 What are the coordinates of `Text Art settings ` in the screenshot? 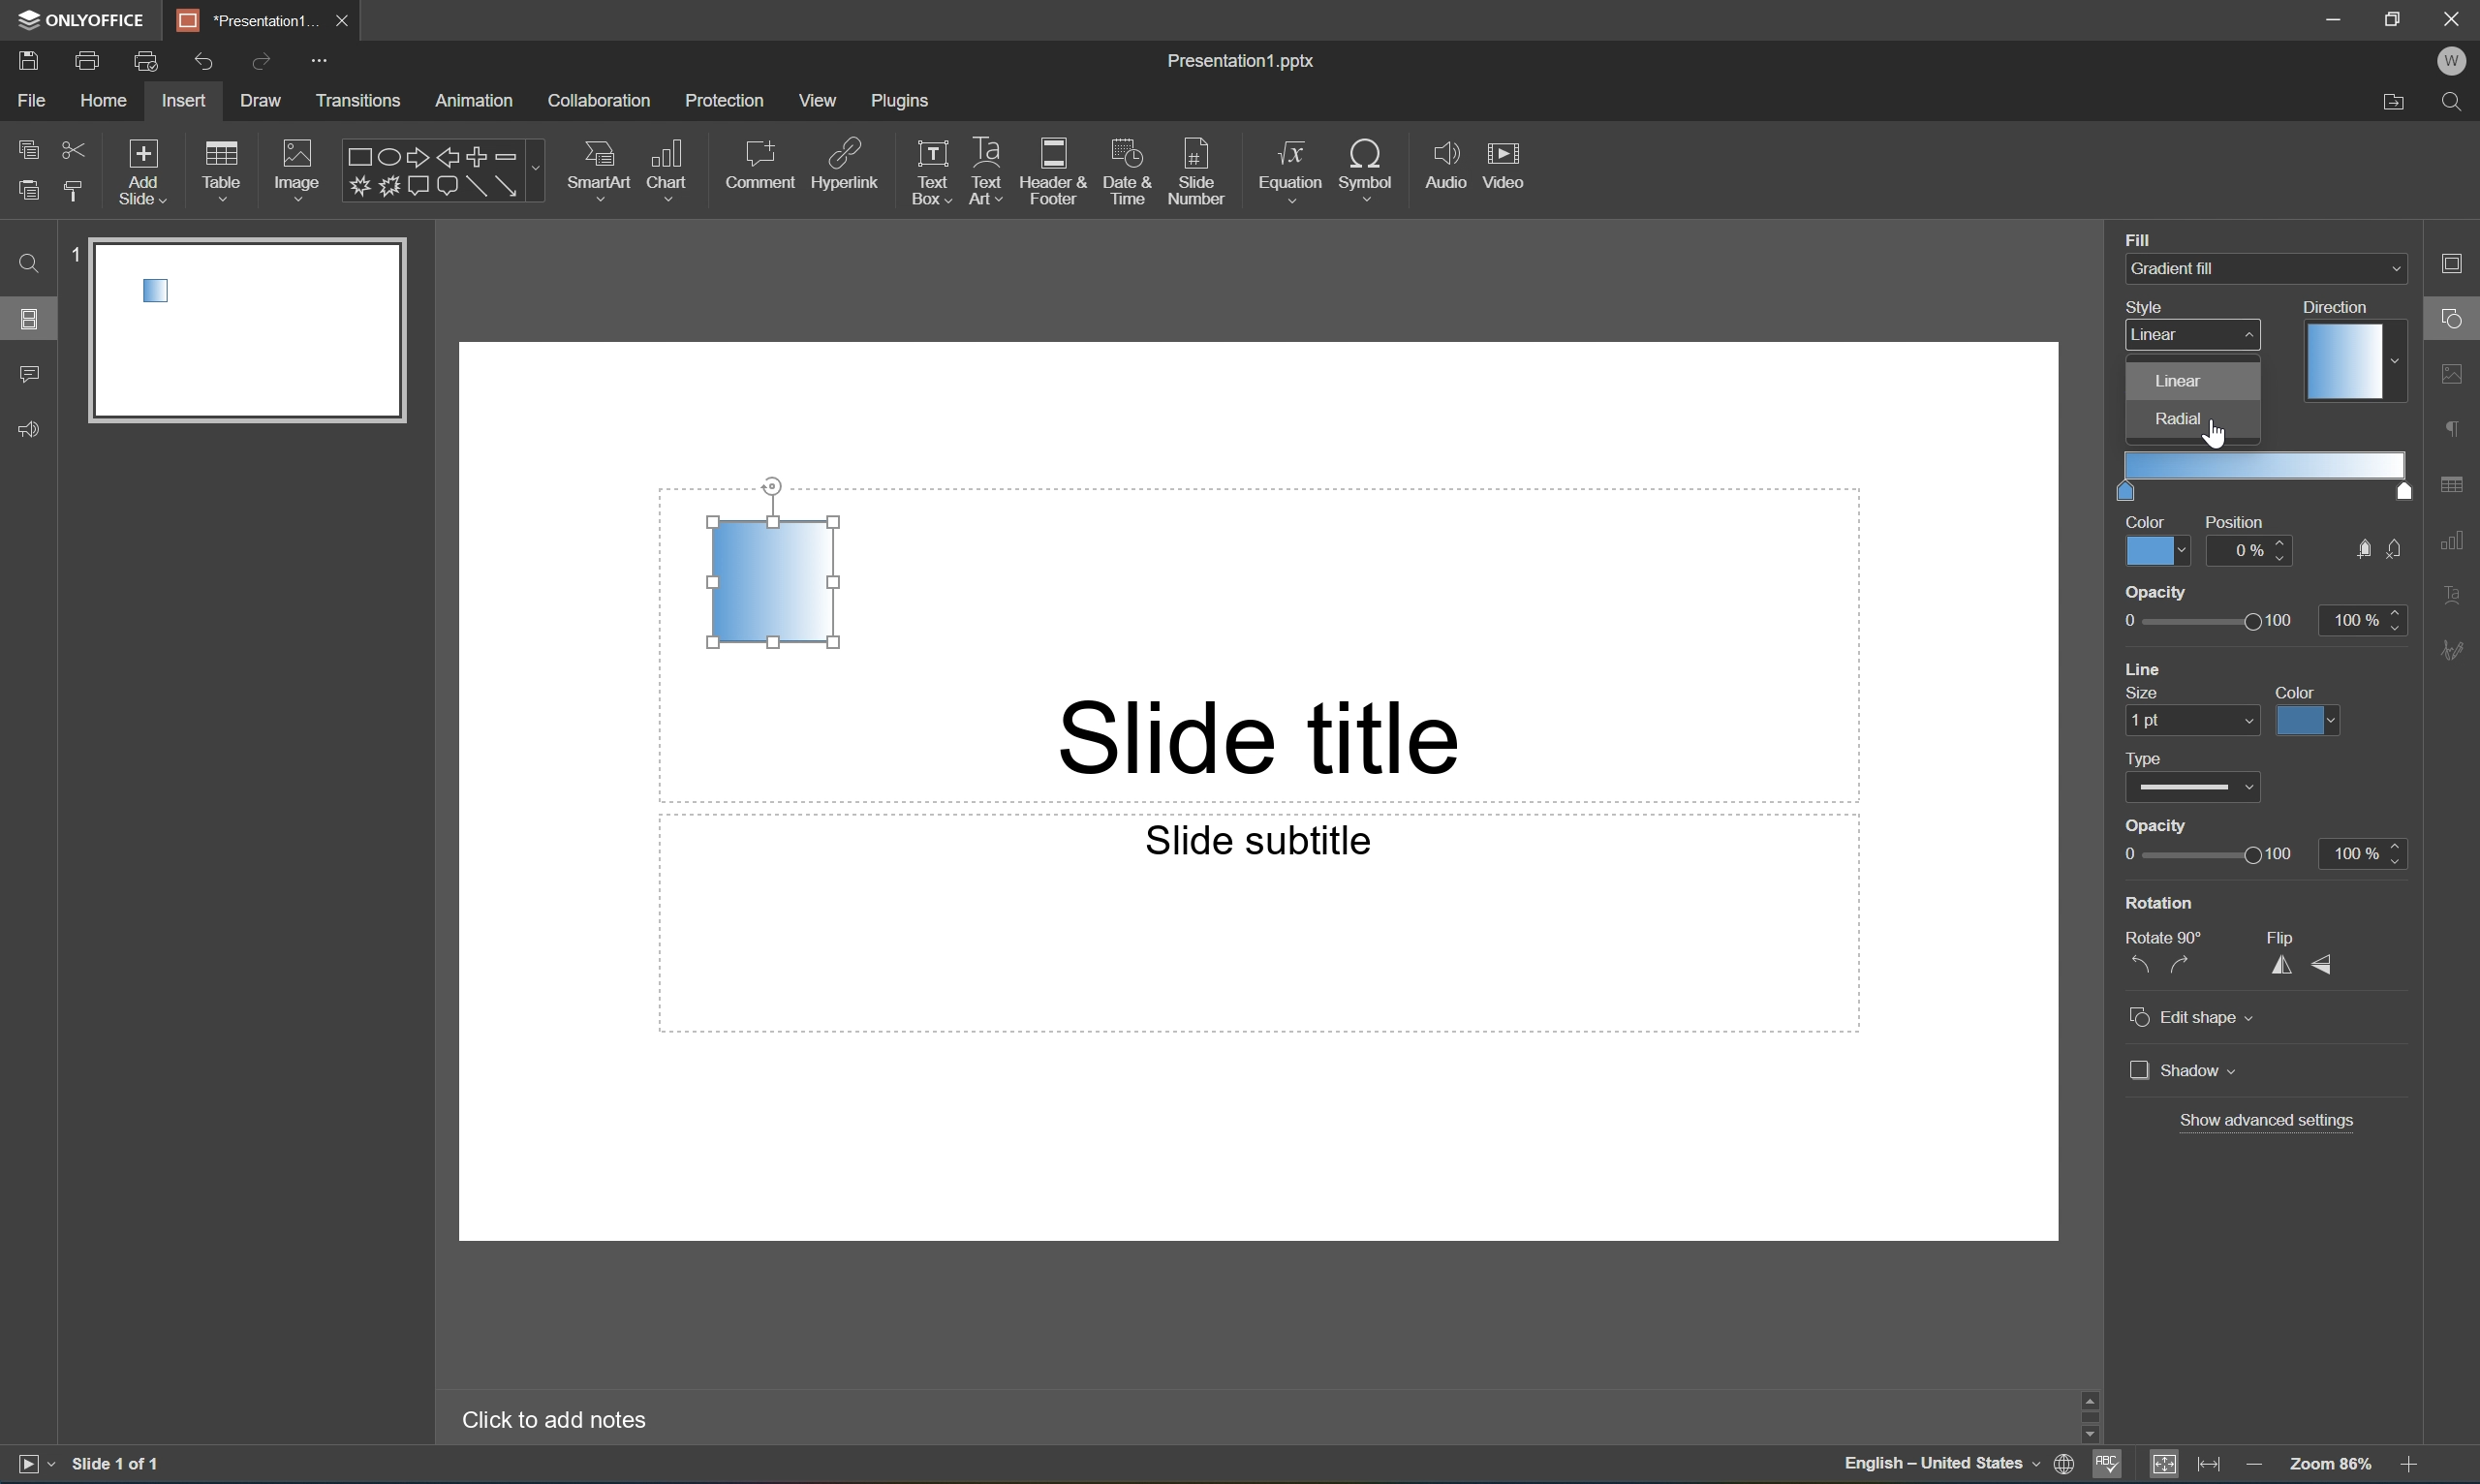 It's located at (2458, 591).